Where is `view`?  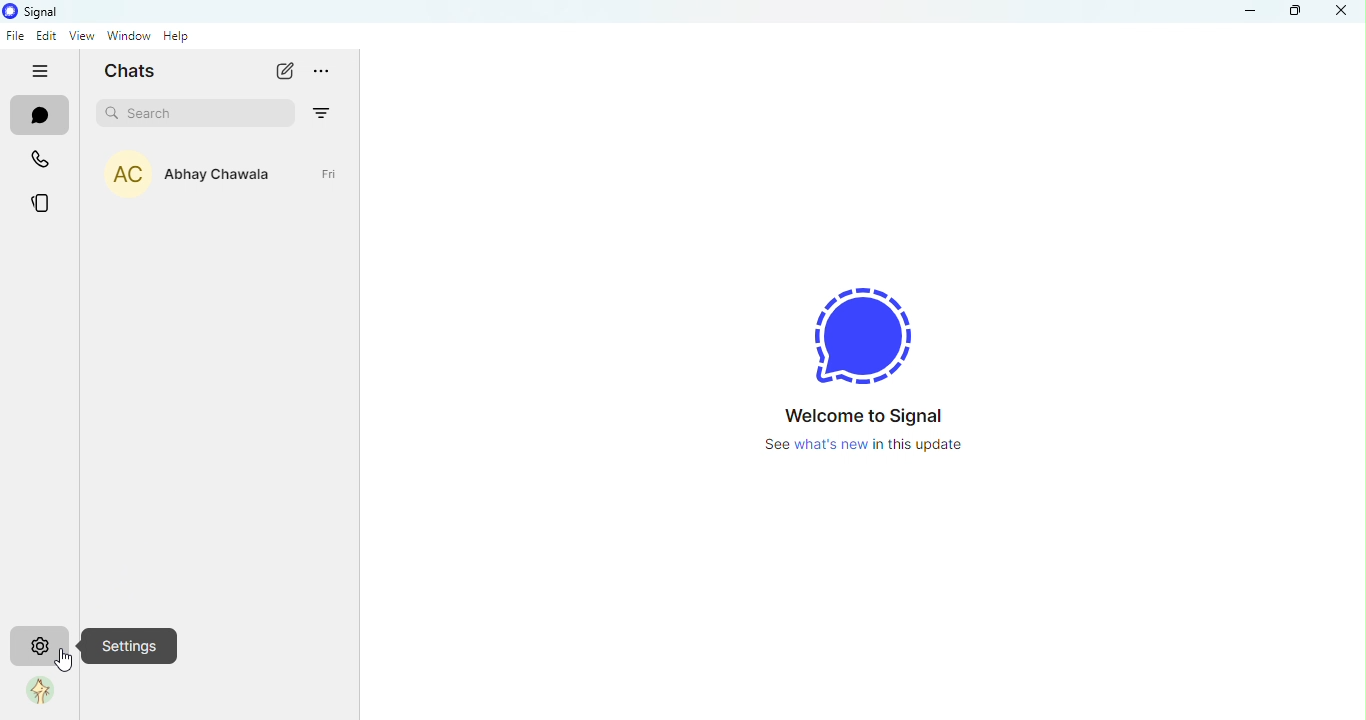 view is located at coordinates (81, 37).